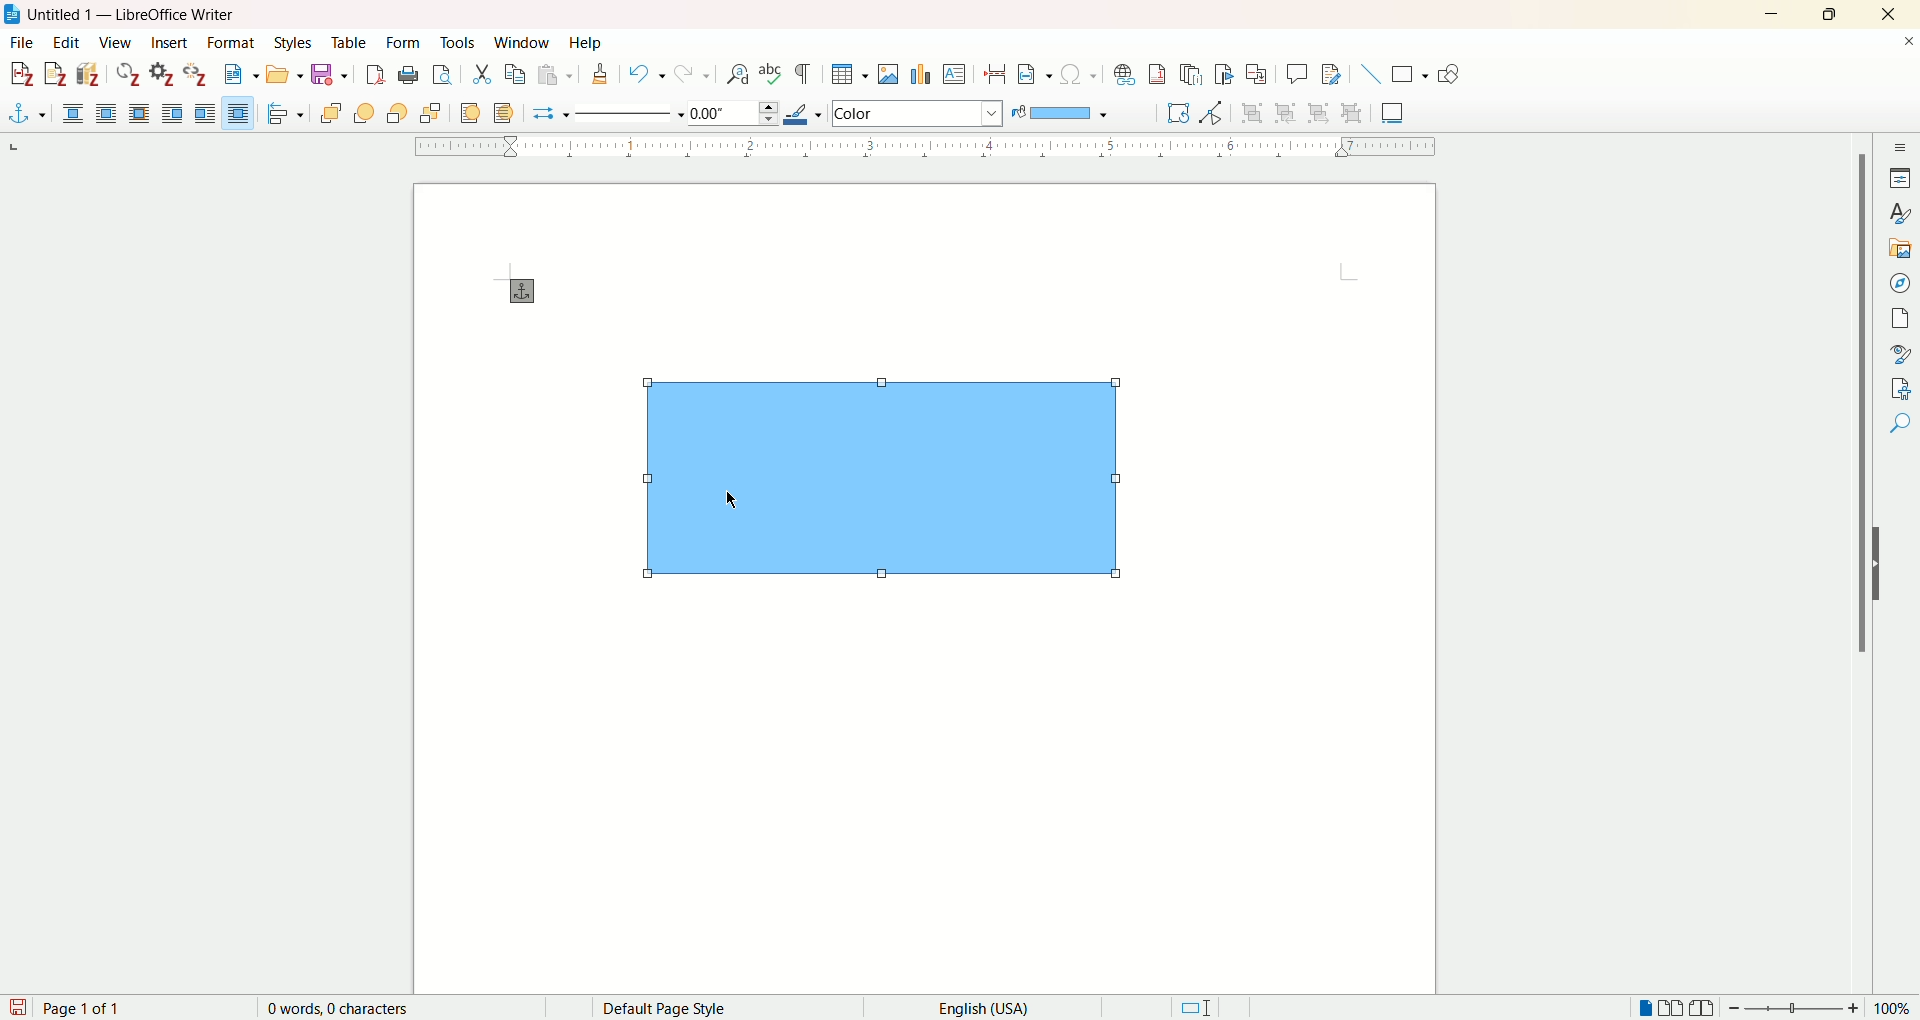 The image size is (1920, 1020). What do you see at coordinates (1196, 1006) in the screenshot?
I see `standard selection` at bounding box center [1196, 1006].